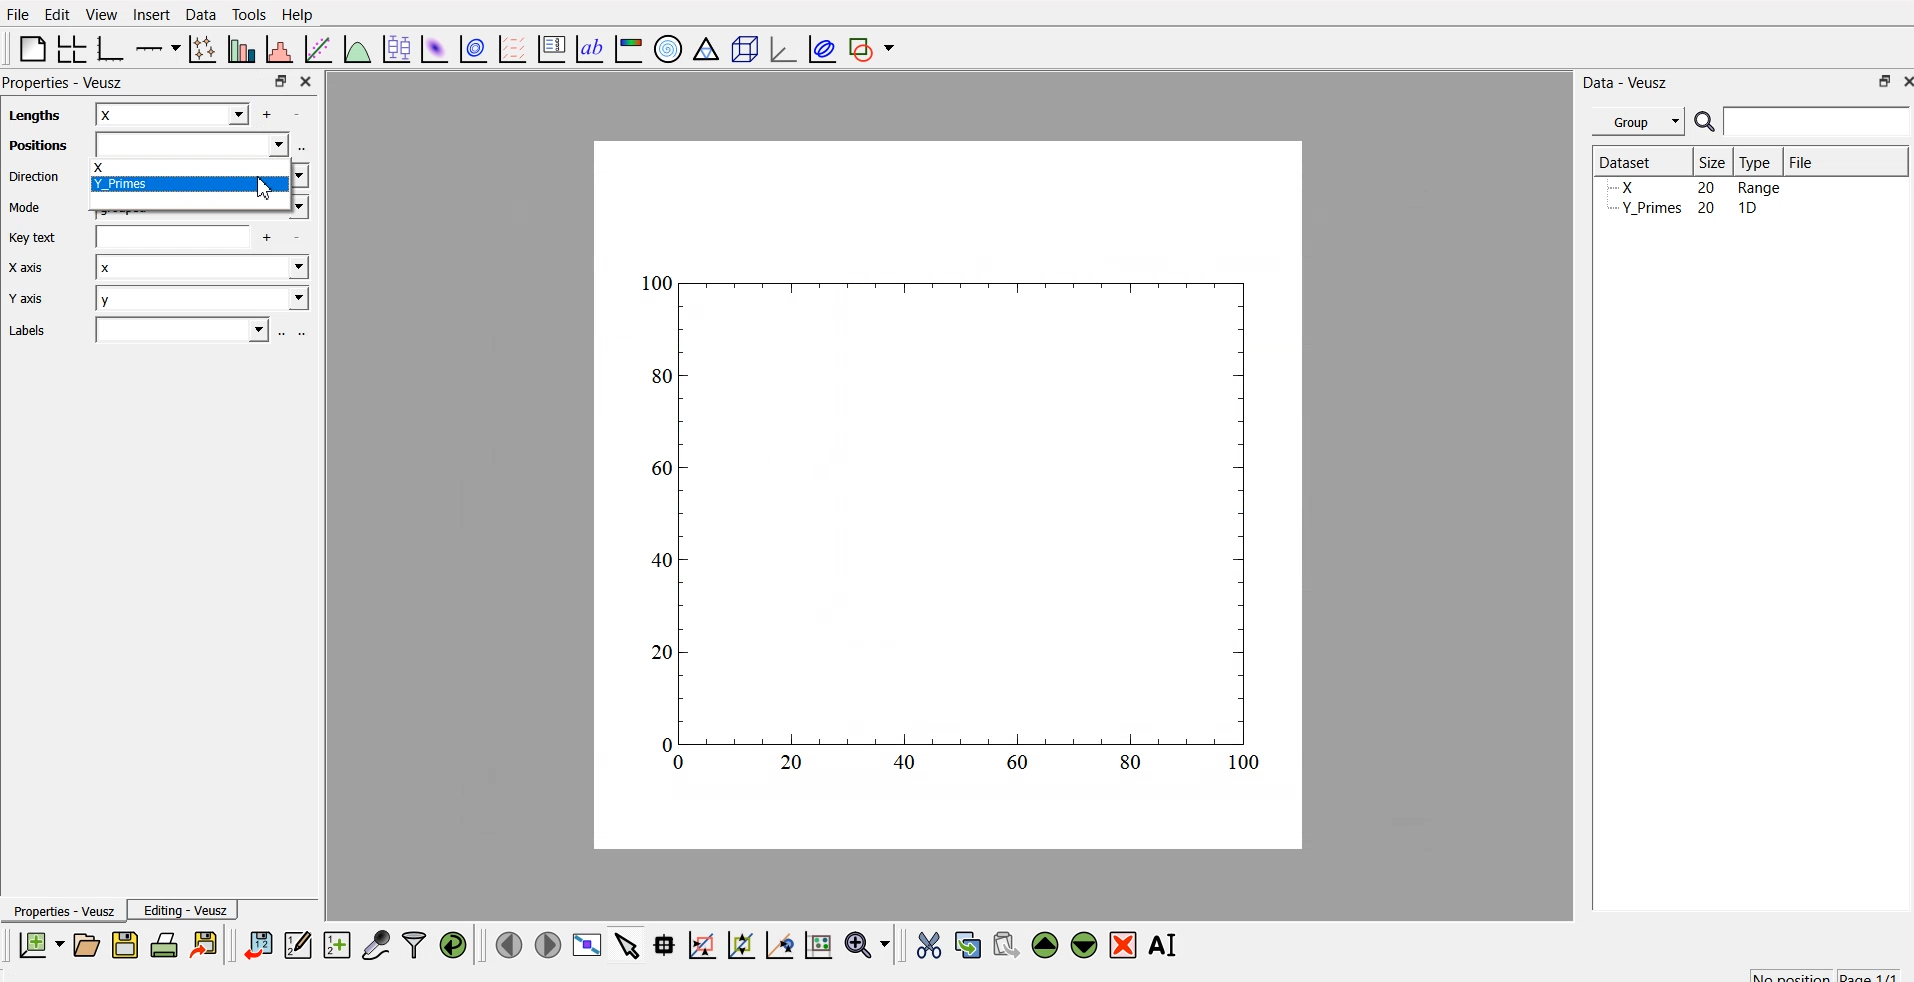 The height and width of the screenshot is (982, 1914). Describe the element at coordinates (781, 49) in the screenshot. I see `3D graph` at that location.